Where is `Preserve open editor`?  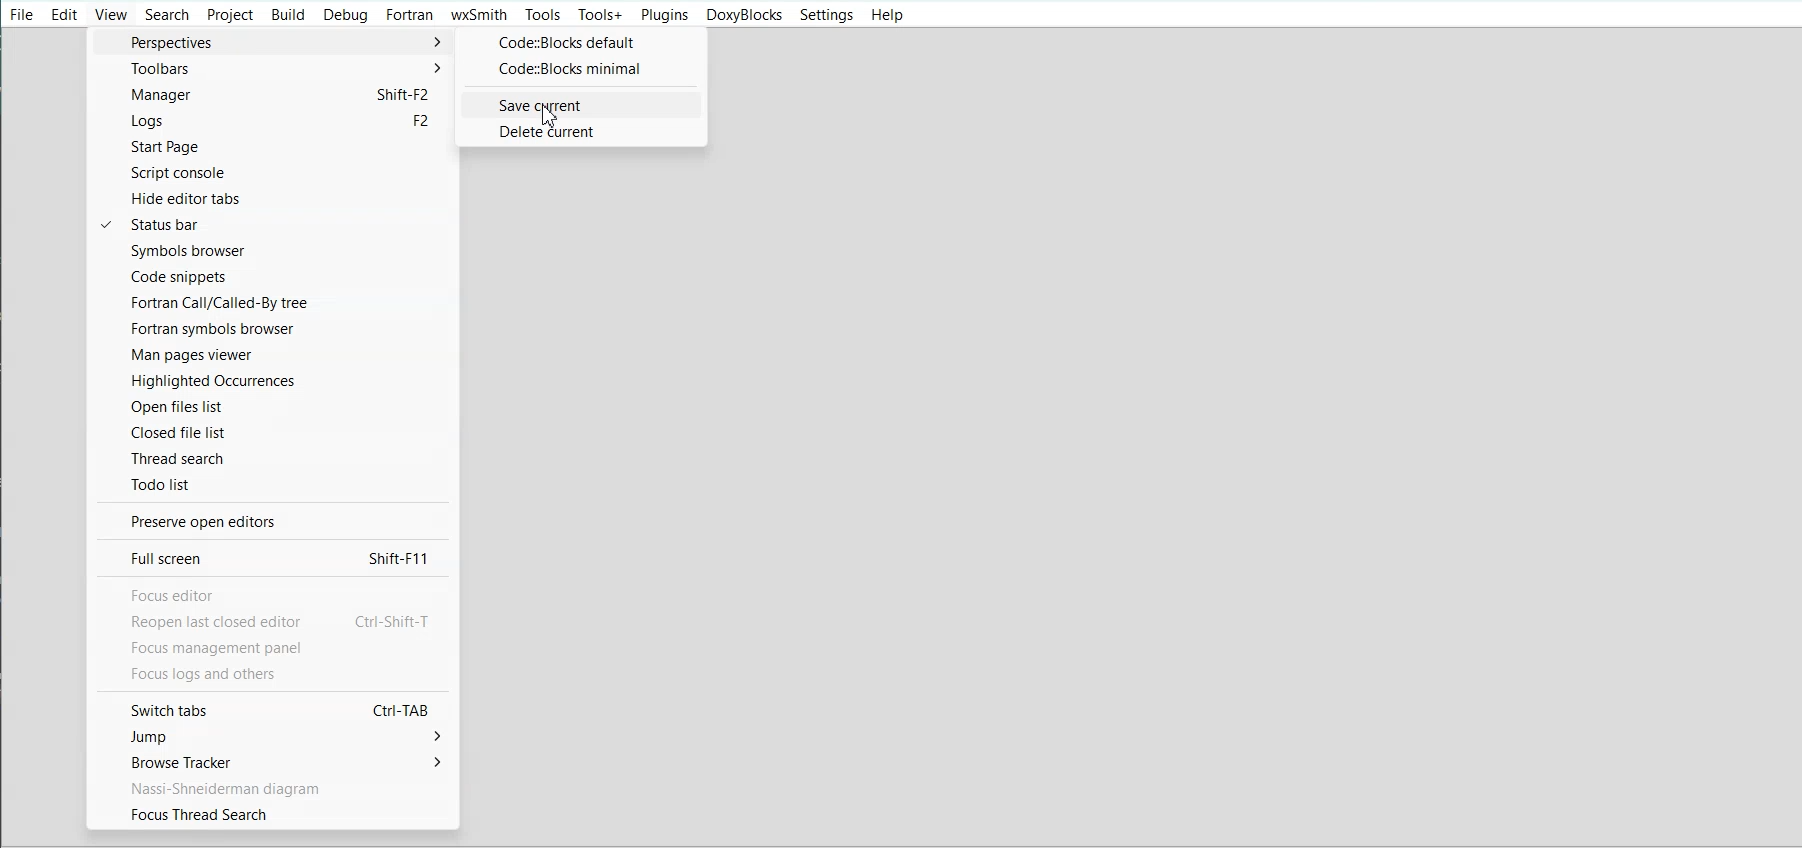
Preserve open editor is located at coordinates (270, 522).